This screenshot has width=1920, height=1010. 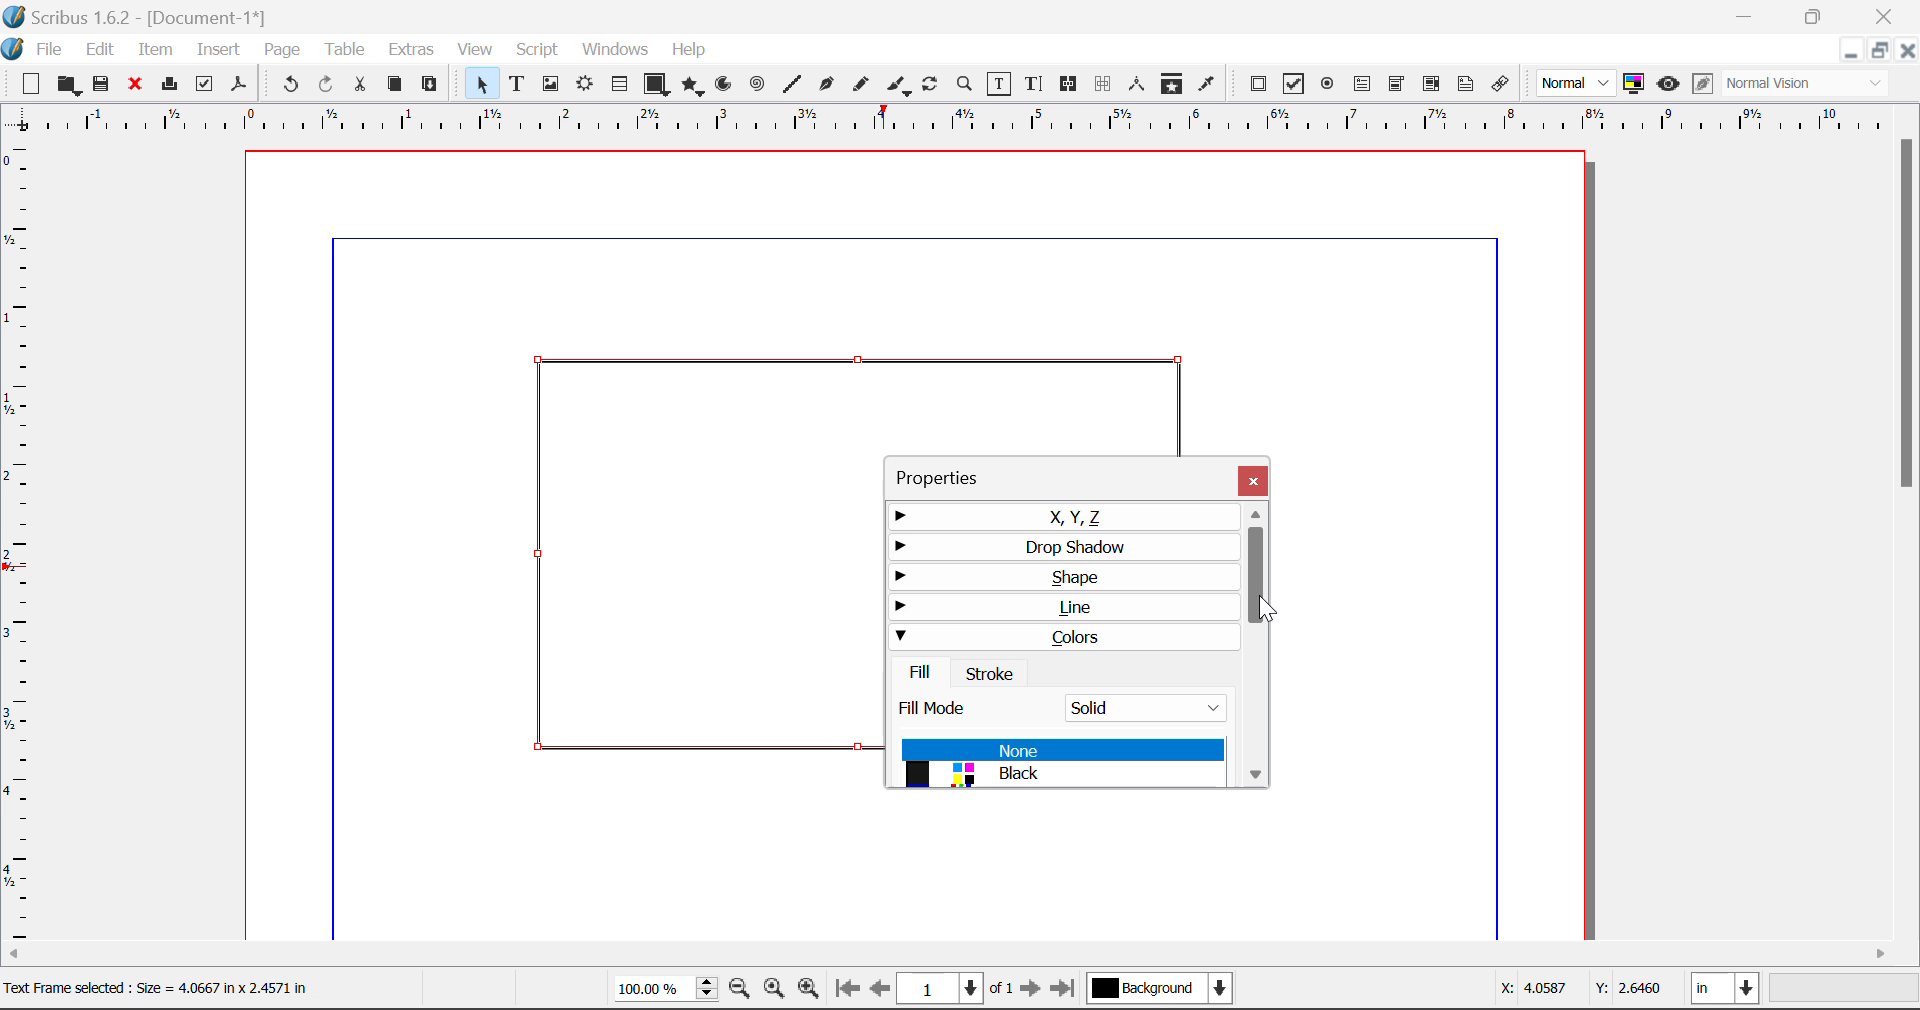 I want to click on Delink Frames, so click(x=1105, y=84).